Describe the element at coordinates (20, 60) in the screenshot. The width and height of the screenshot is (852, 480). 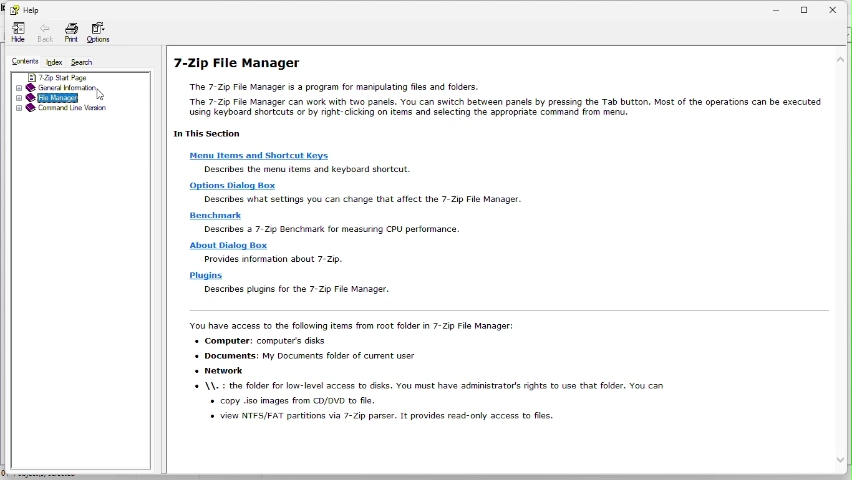
I see `Content` at that location.